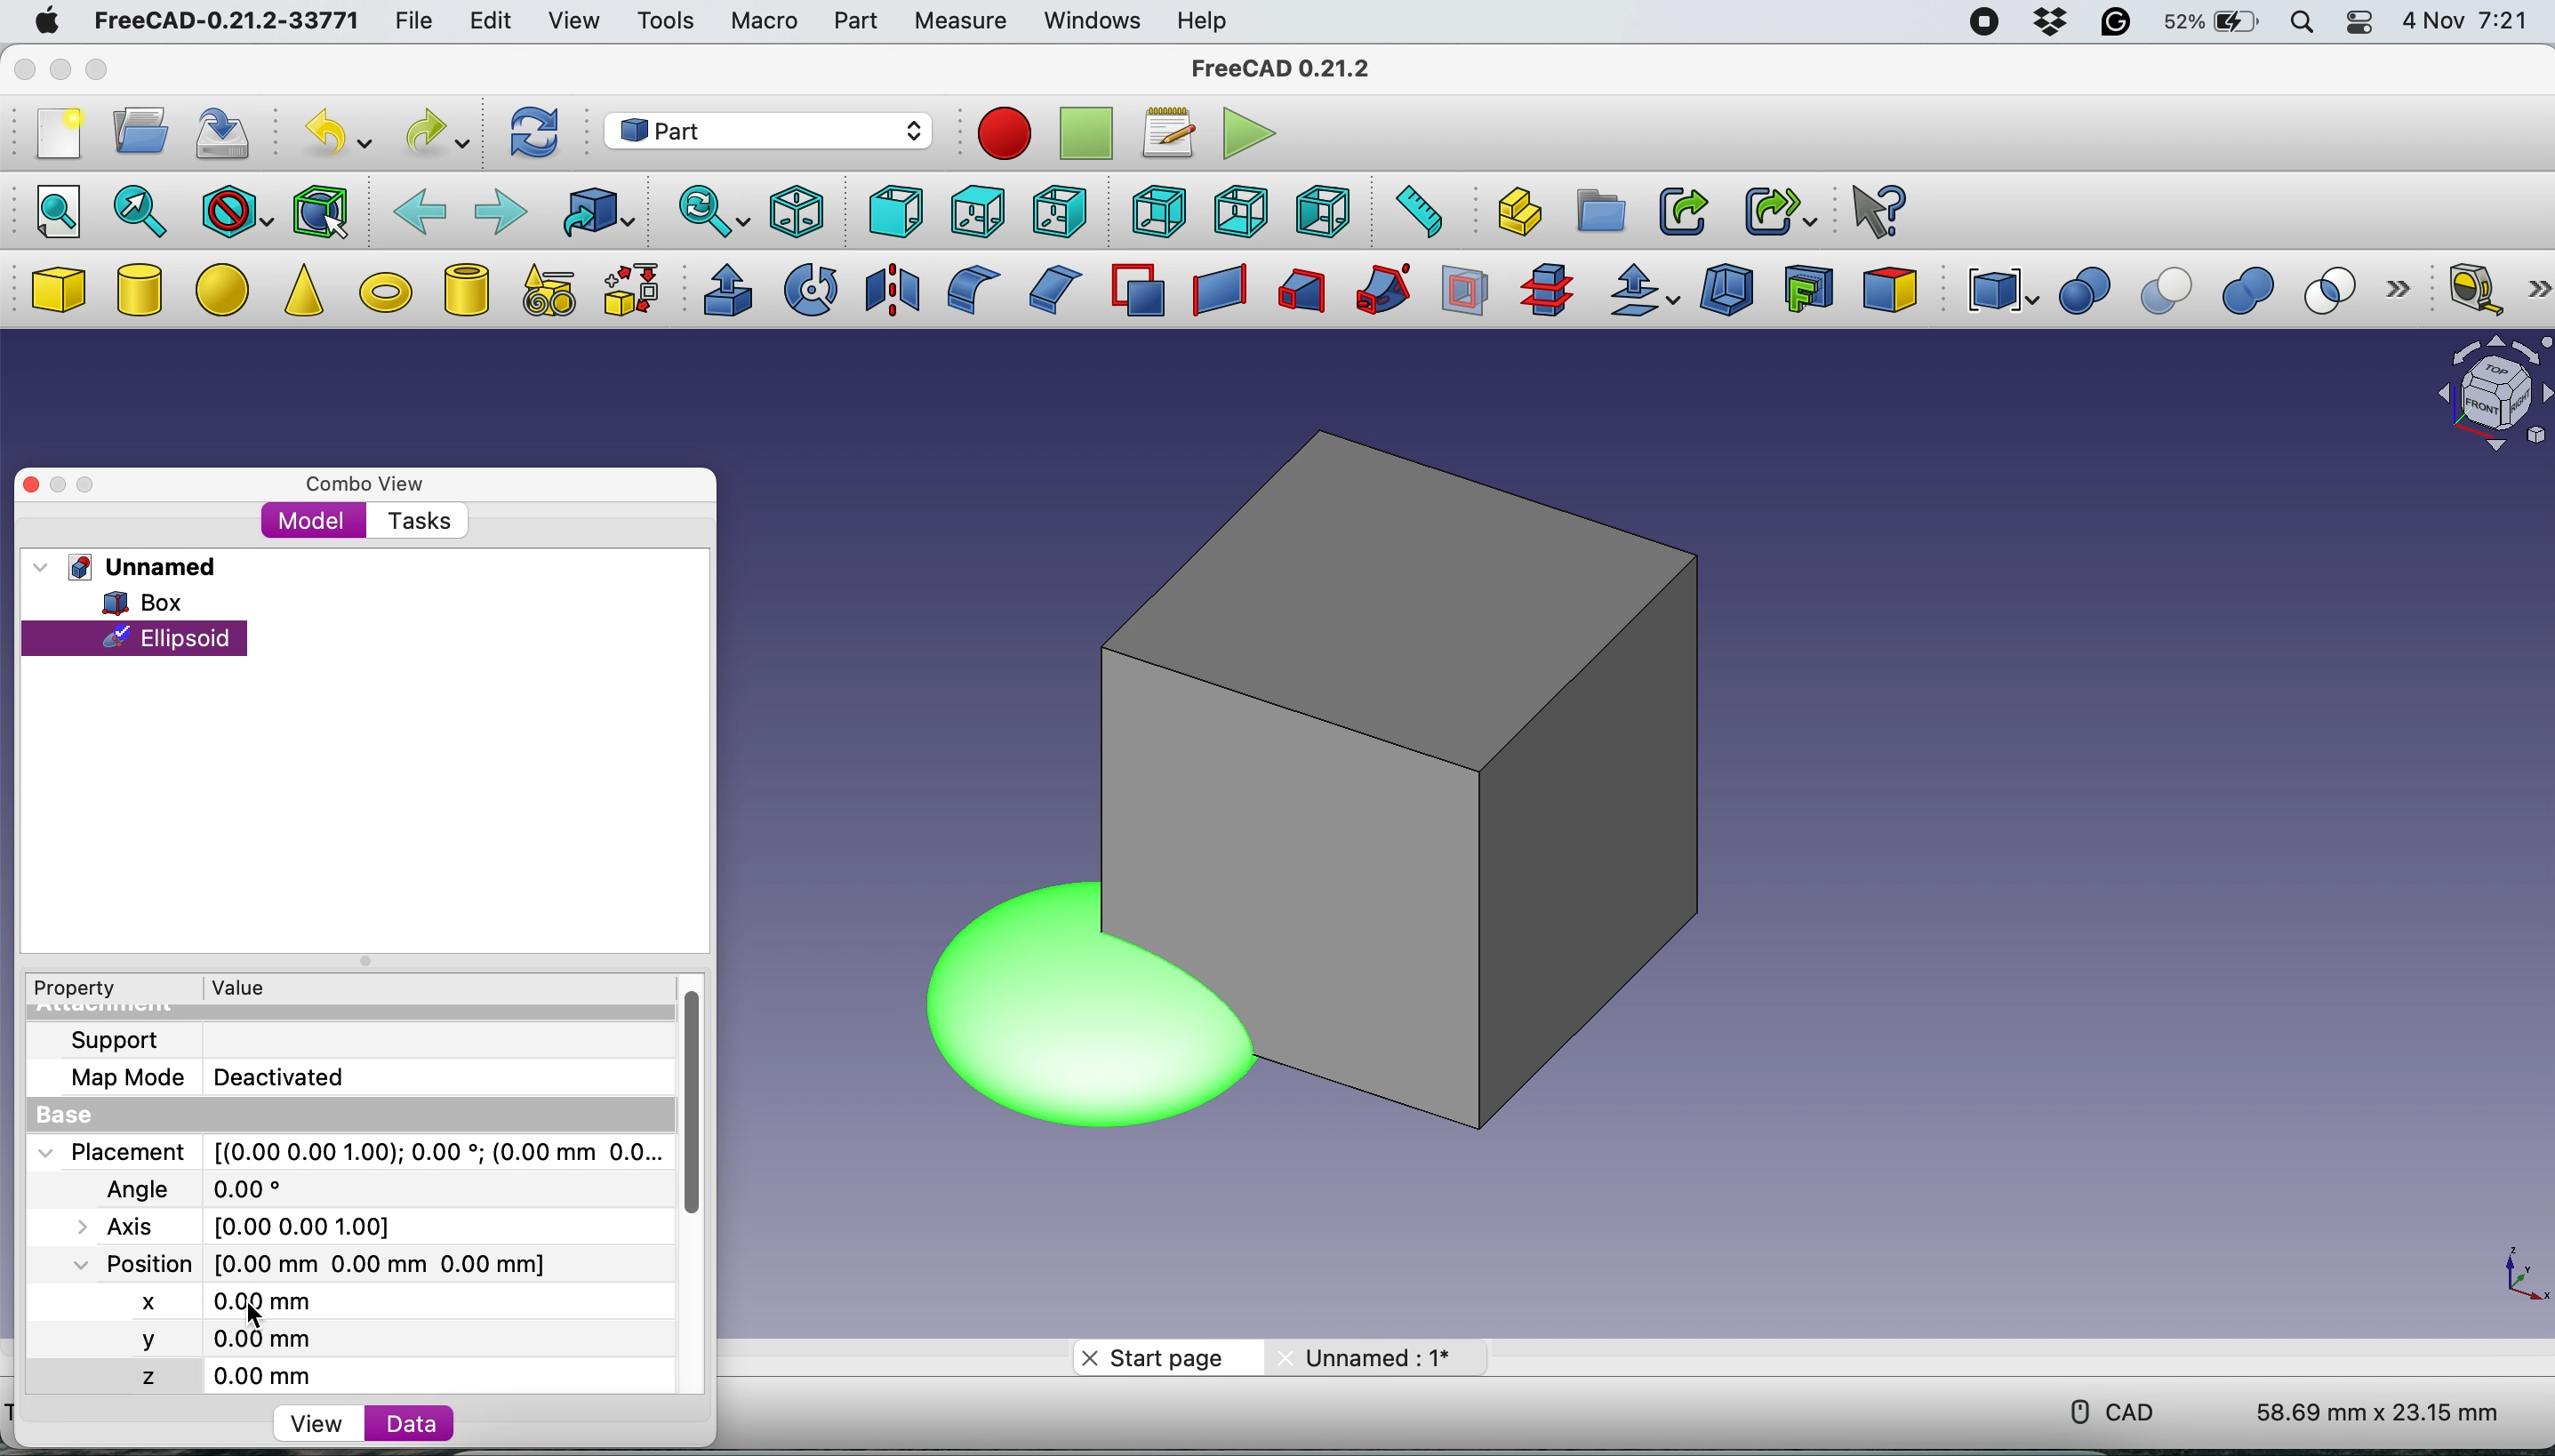  Describe the element at coordinates (1199, 20) in the screenshot. I see `help` at that location.